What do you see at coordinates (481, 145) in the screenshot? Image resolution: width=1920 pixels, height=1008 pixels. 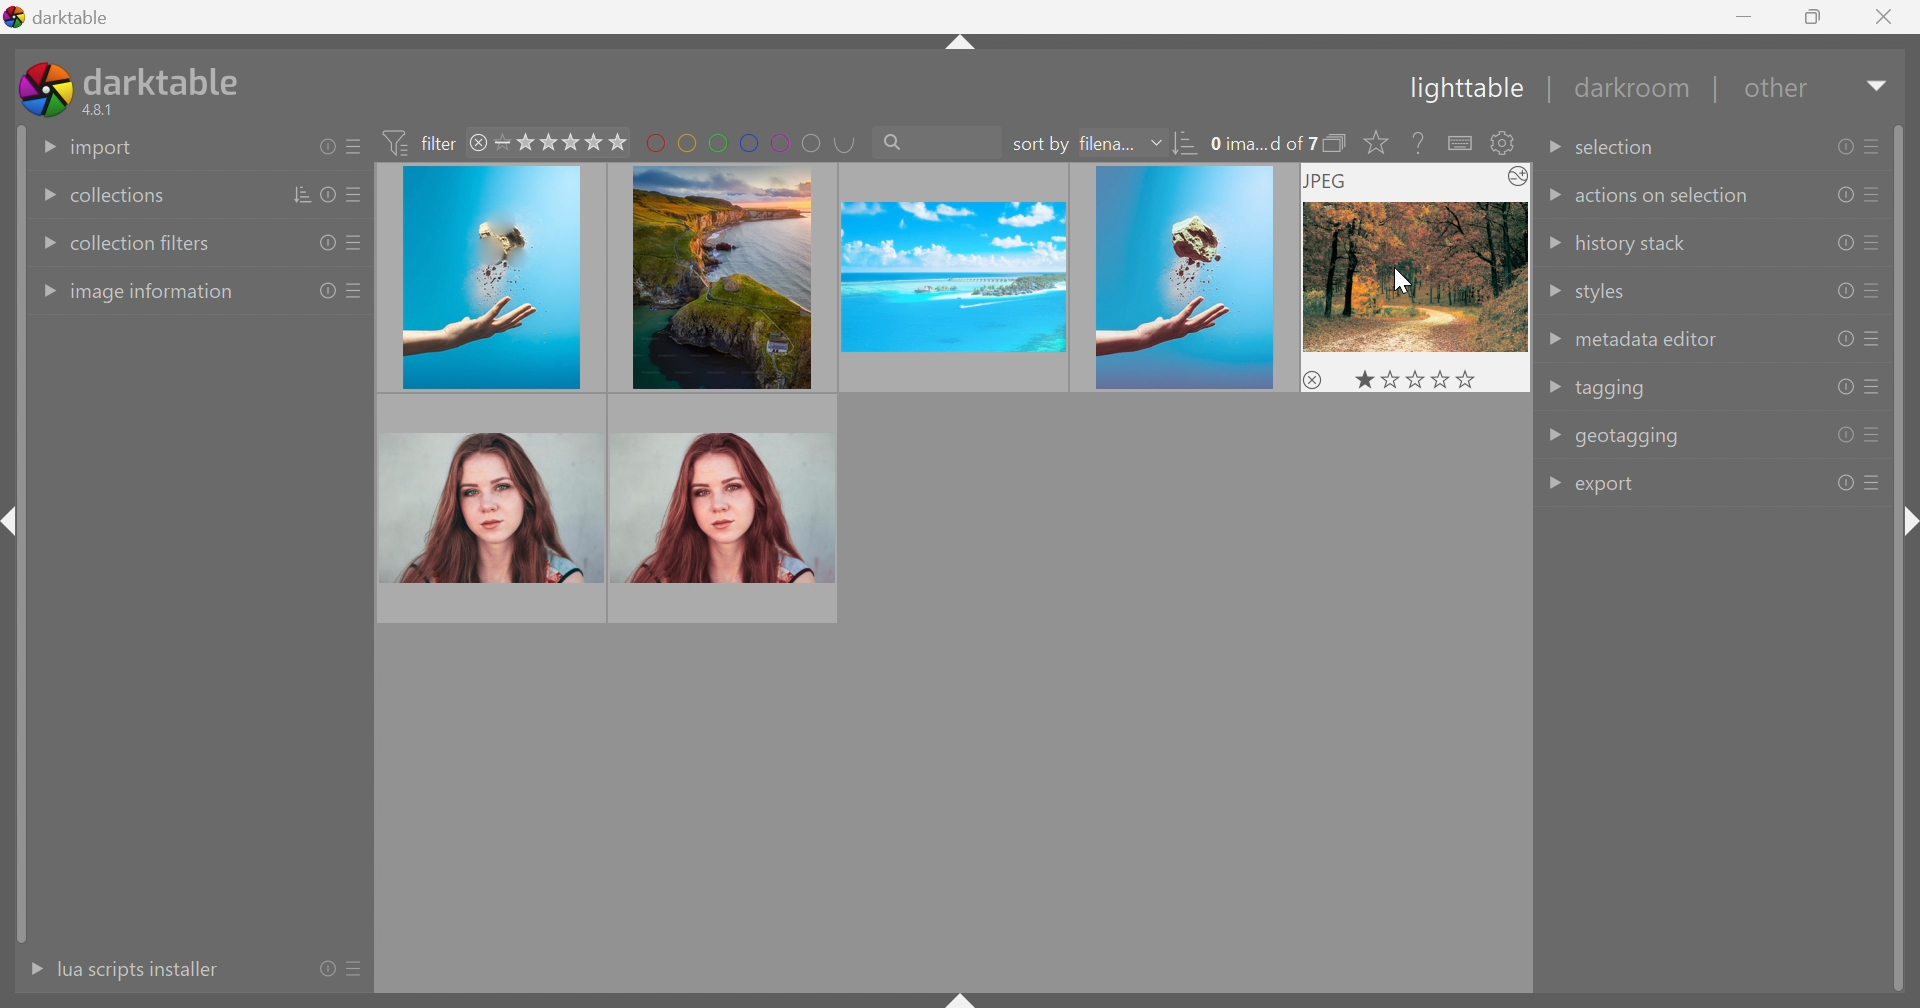 I see `close` at bounding box center [481, 145].